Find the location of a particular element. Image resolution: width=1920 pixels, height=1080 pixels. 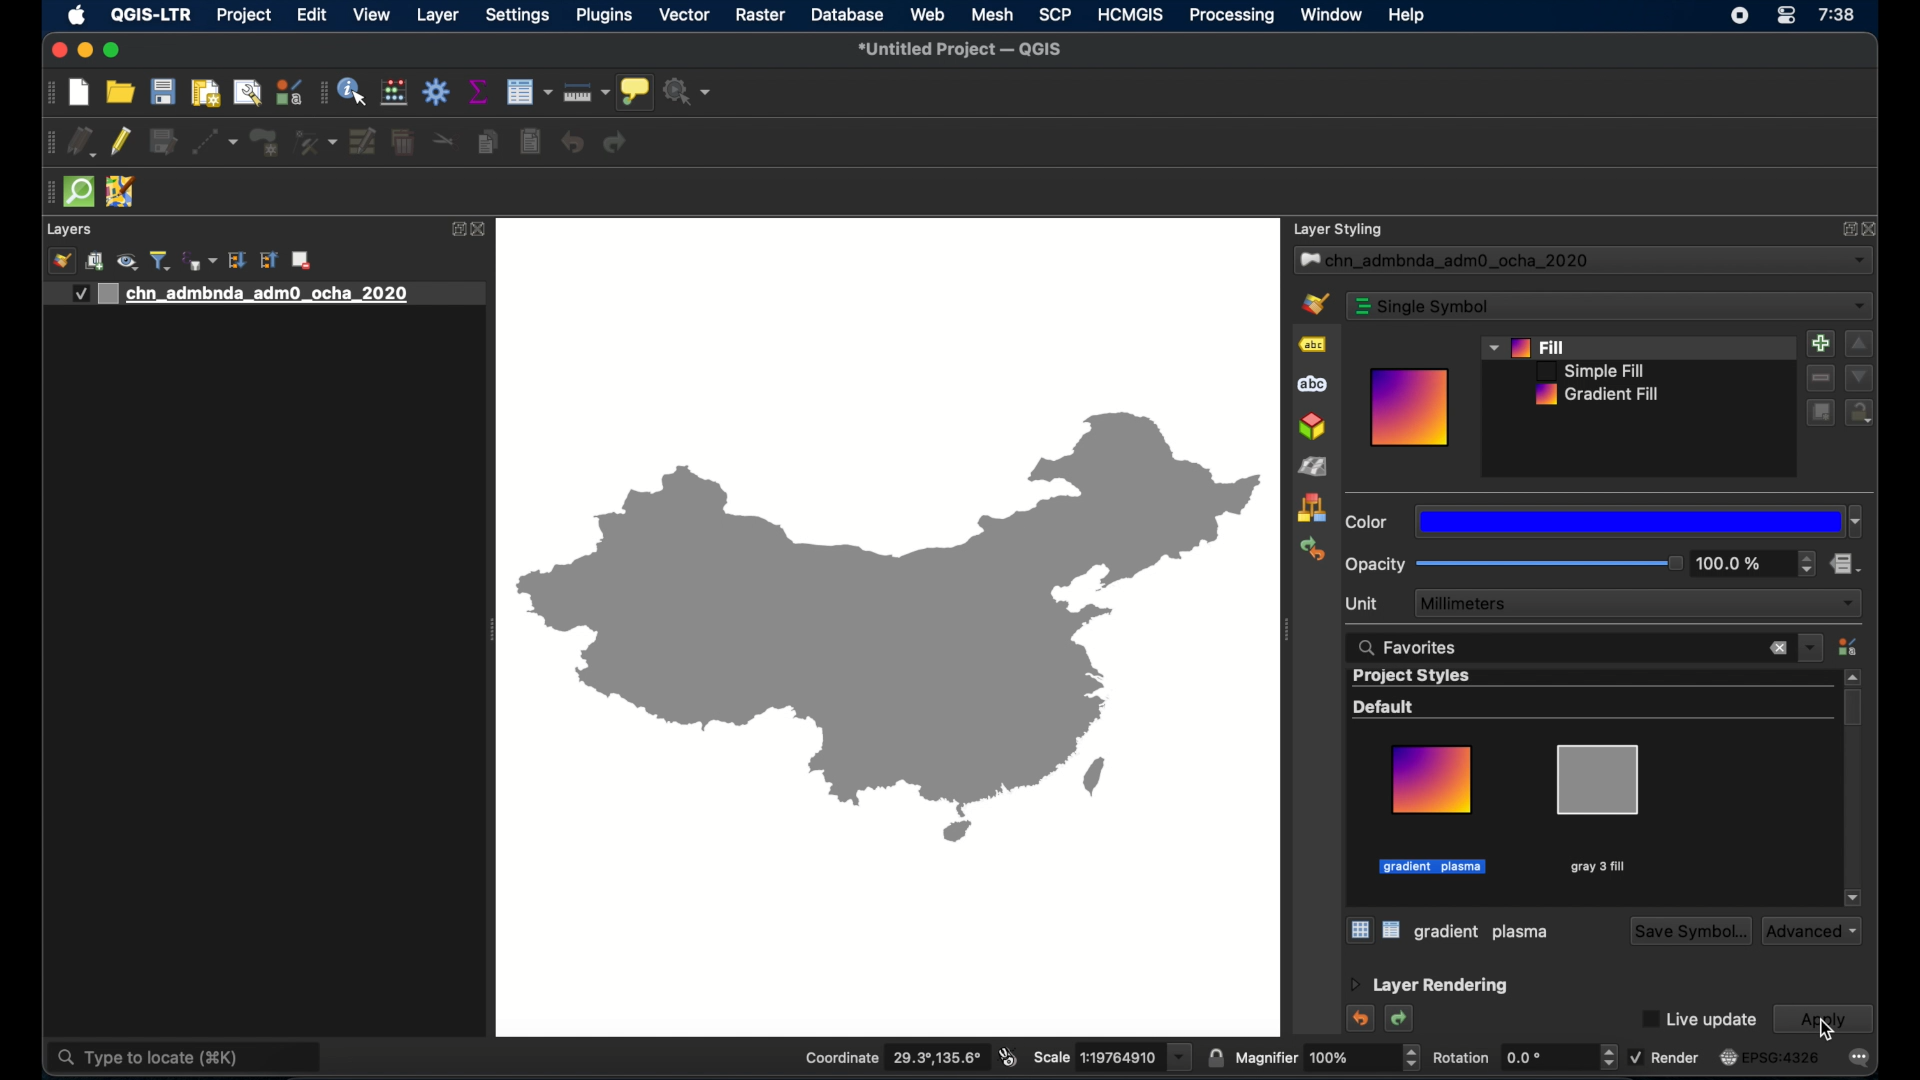

save edits is located at coordinates (164, 142).